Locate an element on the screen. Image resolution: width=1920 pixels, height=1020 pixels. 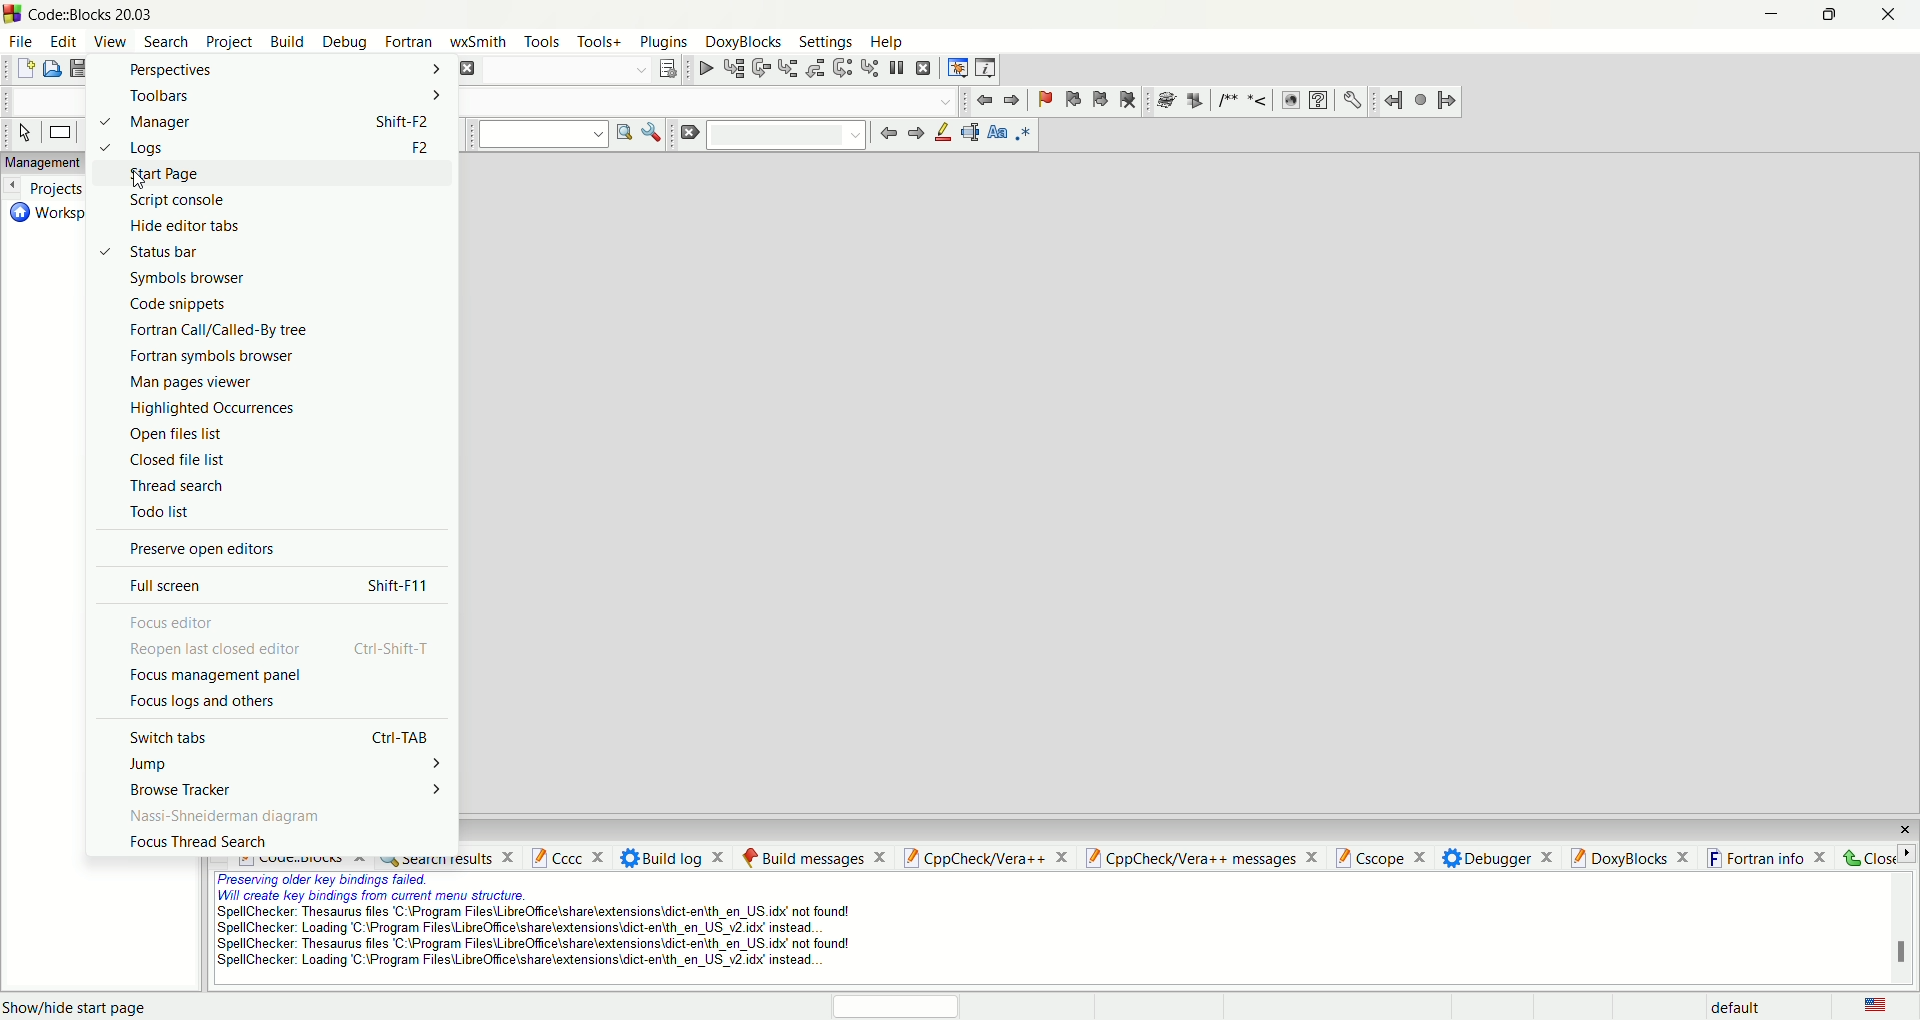
vertical scroll bar is located at coordinates (1898, 928).